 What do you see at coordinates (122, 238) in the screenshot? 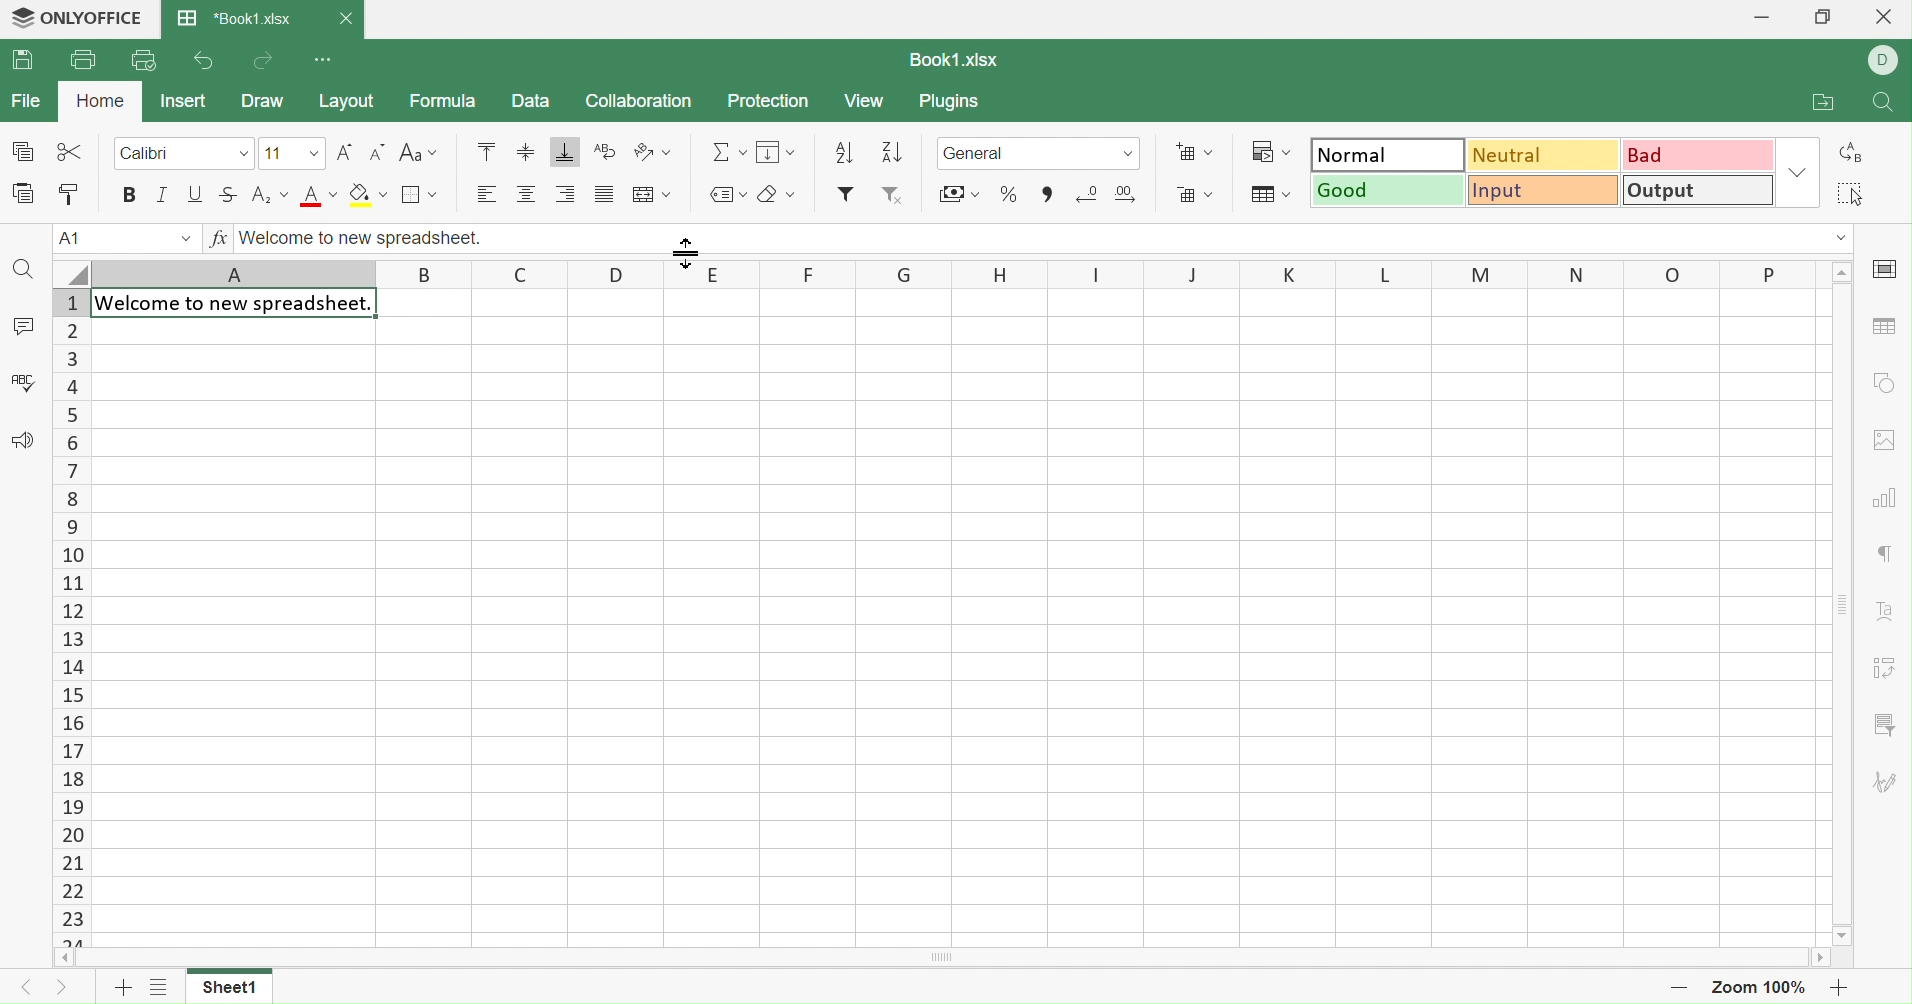
I see `A1` at bounding box center [122, 238].